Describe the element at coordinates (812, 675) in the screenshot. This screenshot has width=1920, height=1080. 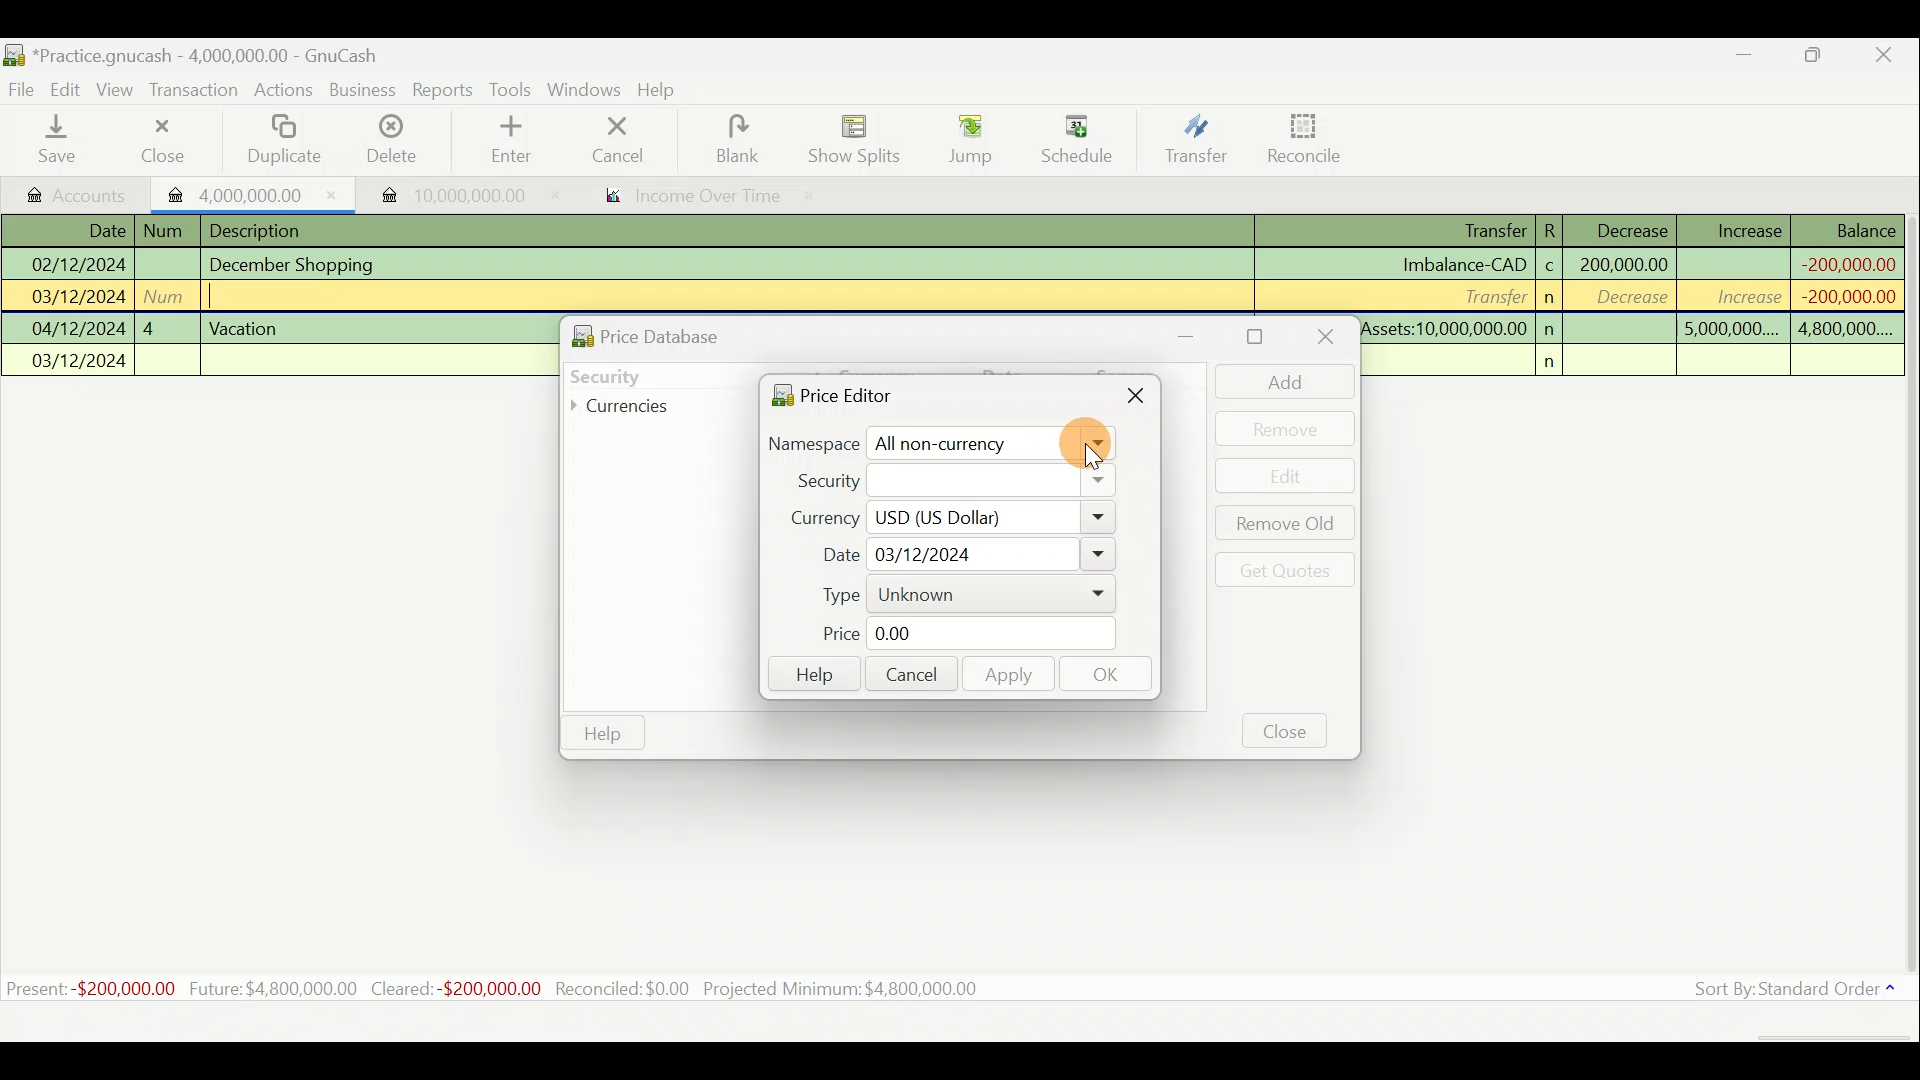
I see `Help` at that location.